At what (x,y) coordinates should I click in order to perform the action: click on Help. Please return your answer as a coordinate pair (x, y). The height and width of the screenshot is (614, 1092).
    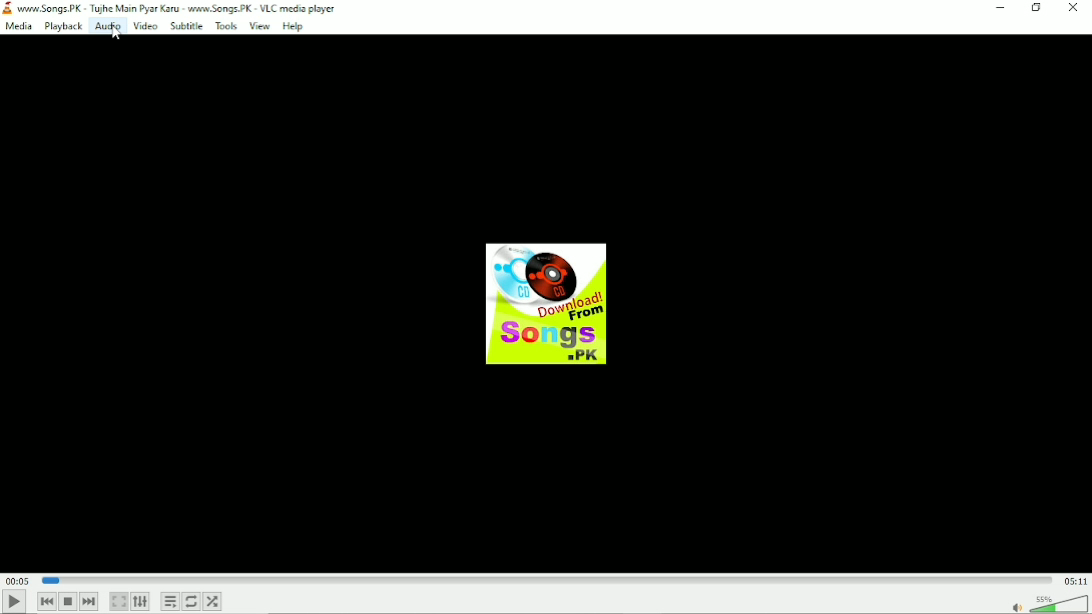
    Looking at the image, I should click on (294, 26).